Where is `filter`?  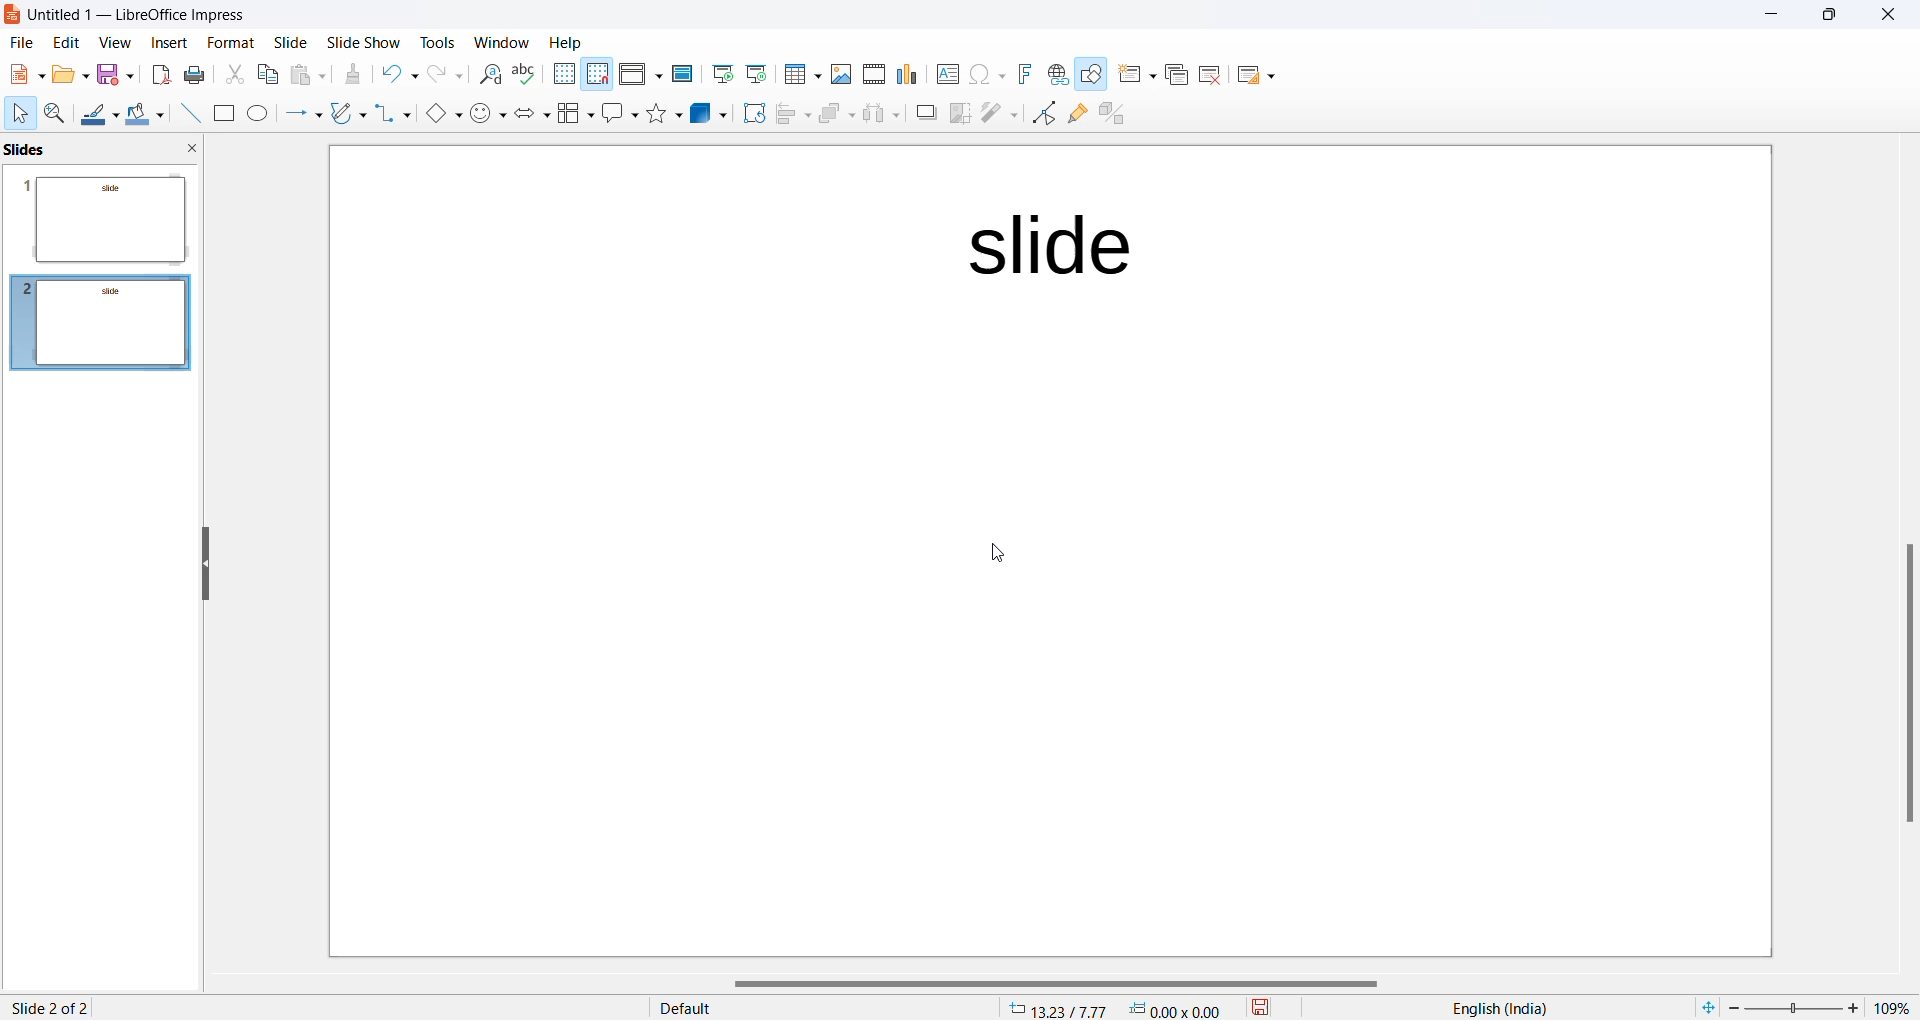
filter is located at coordinates (998, 114).